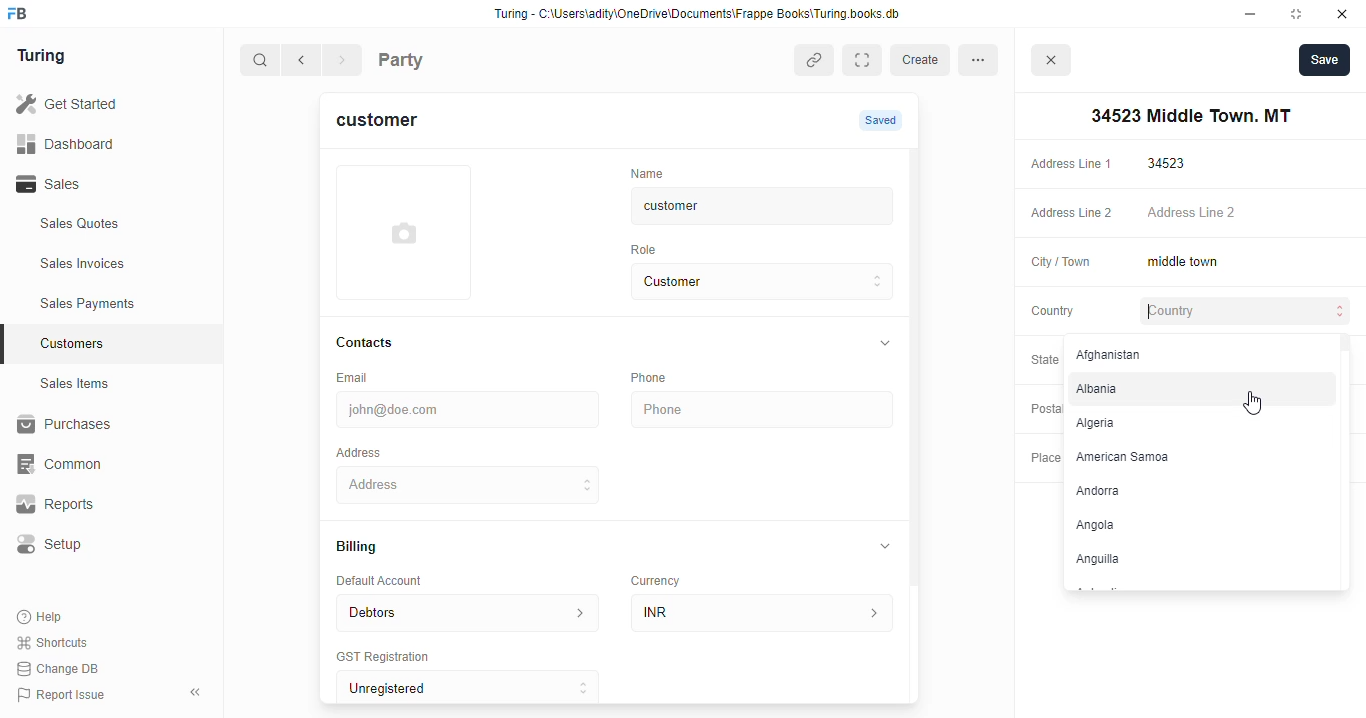  Describe the element at coordinates (816, 62) in the screenshot. I see `copy link` at that location.